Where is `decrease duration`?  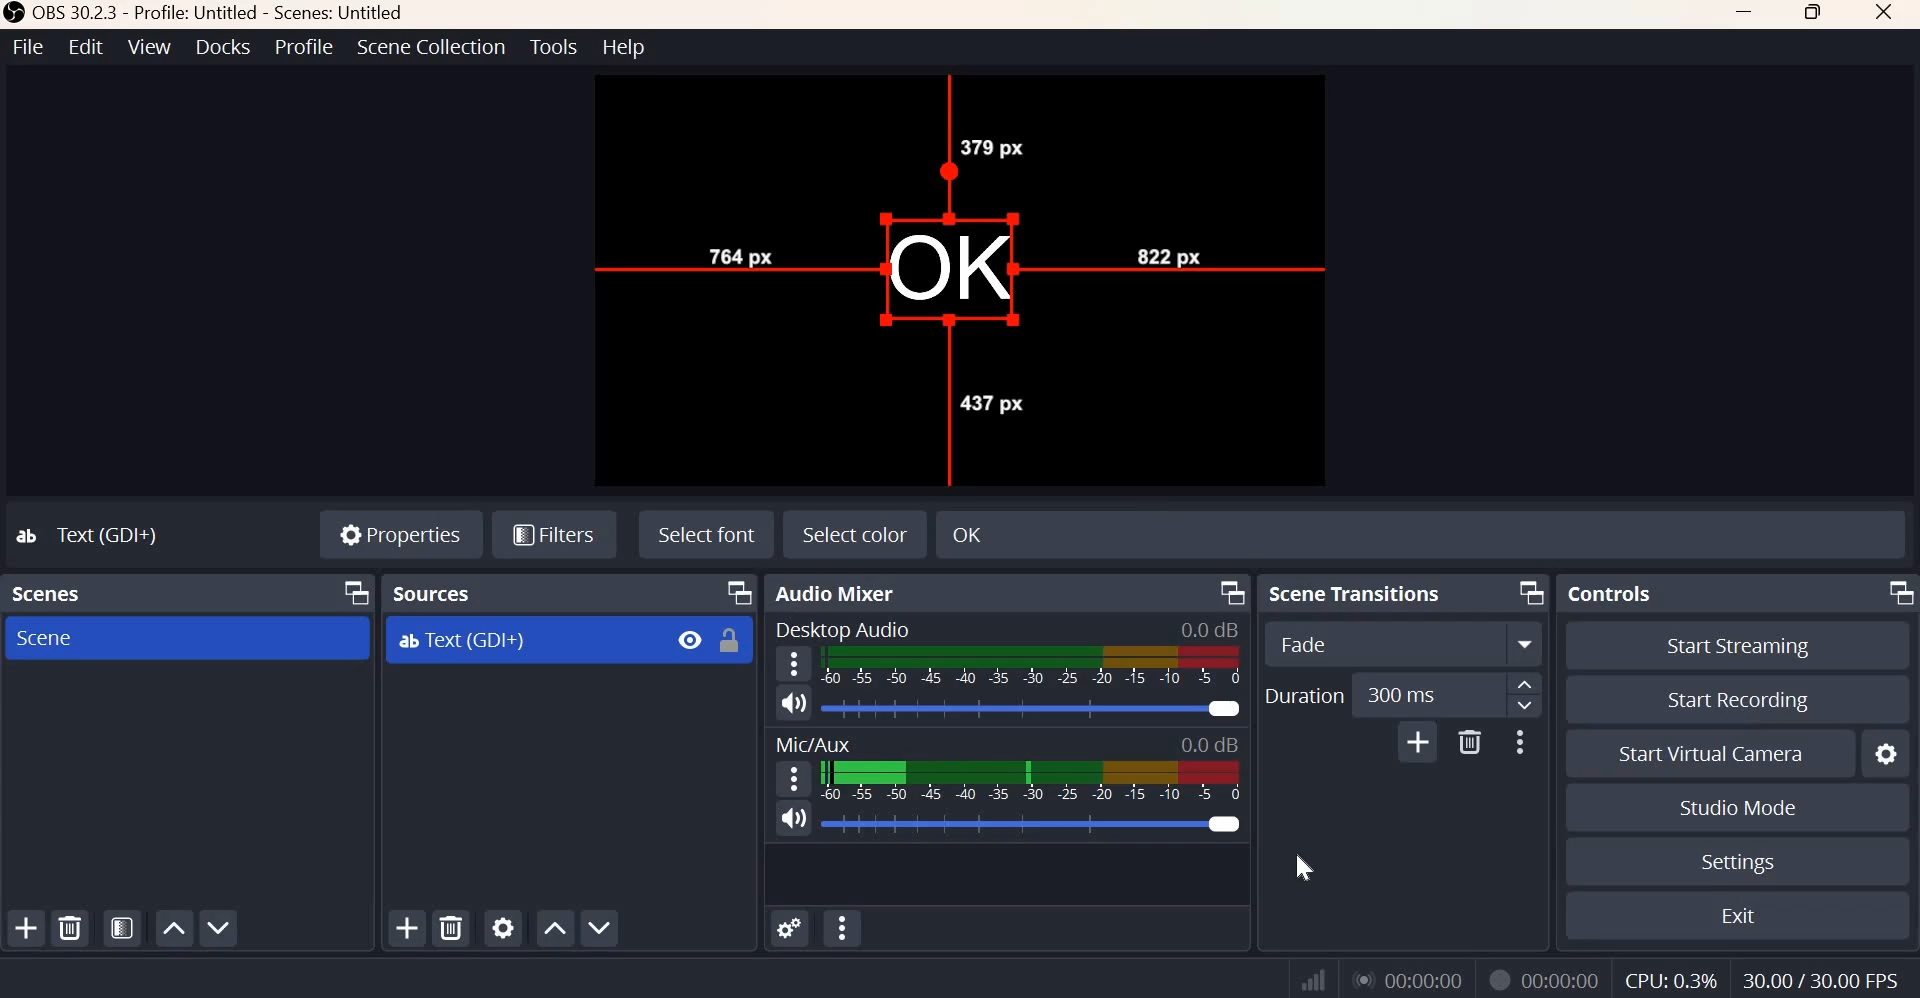
decrease duration is located at coordinates (1525, 706).